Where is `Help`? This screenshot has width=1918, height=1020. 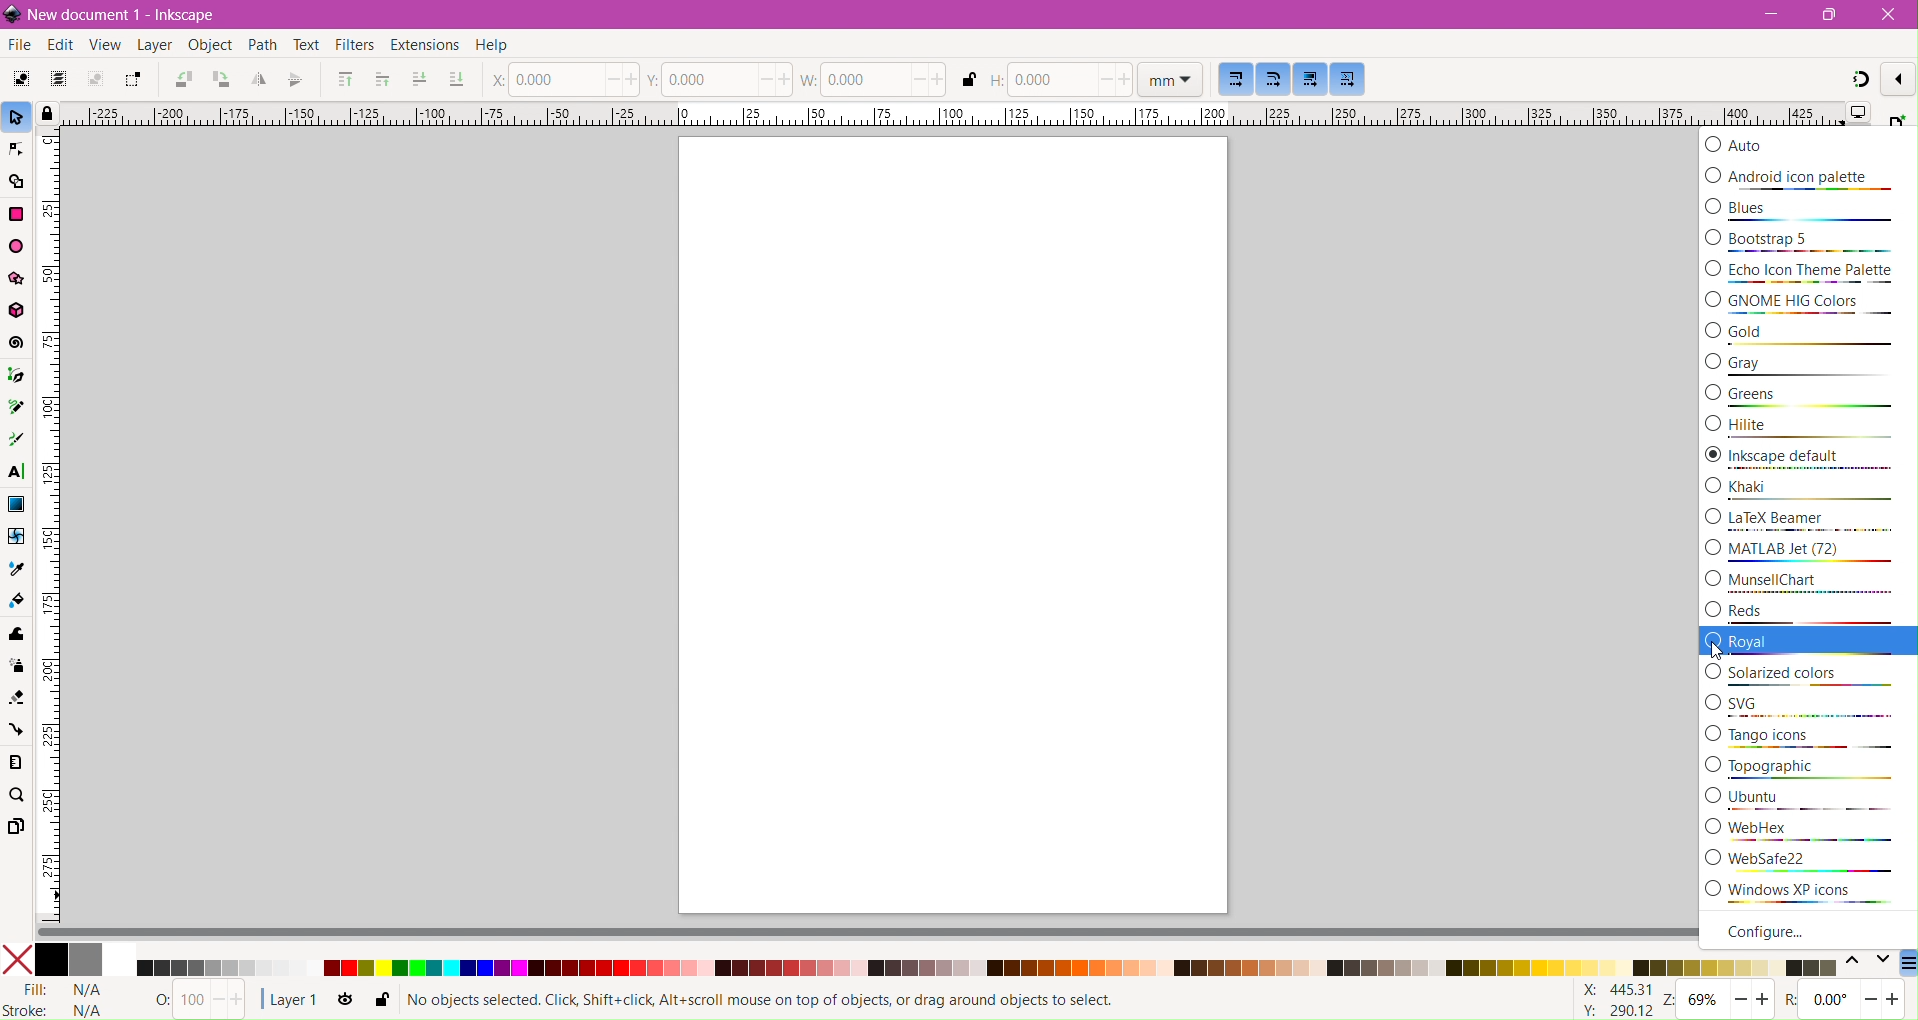
Help is located at coordinates (503, 46).